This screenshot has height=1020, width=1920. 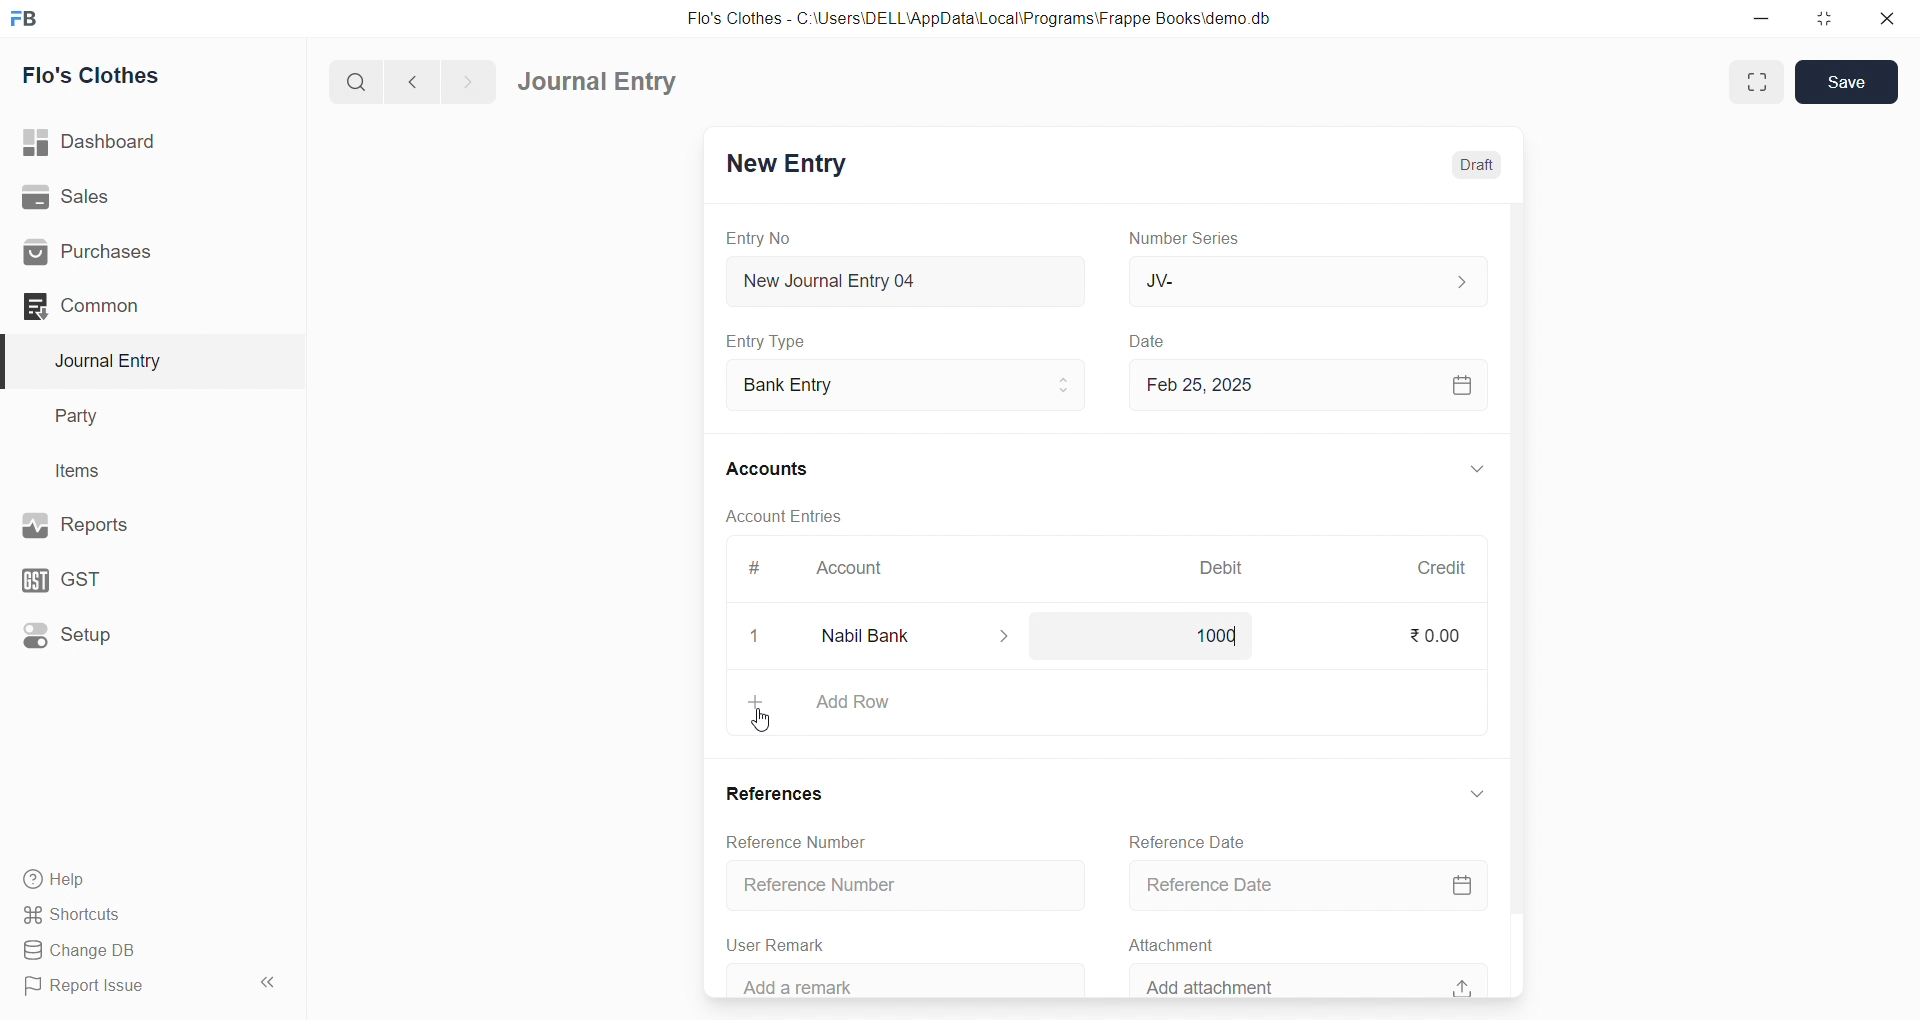 What do you see at coordinates (1098, 702) in the screenshot?
I see `Add Row ` at bounding box center [1098, 702].